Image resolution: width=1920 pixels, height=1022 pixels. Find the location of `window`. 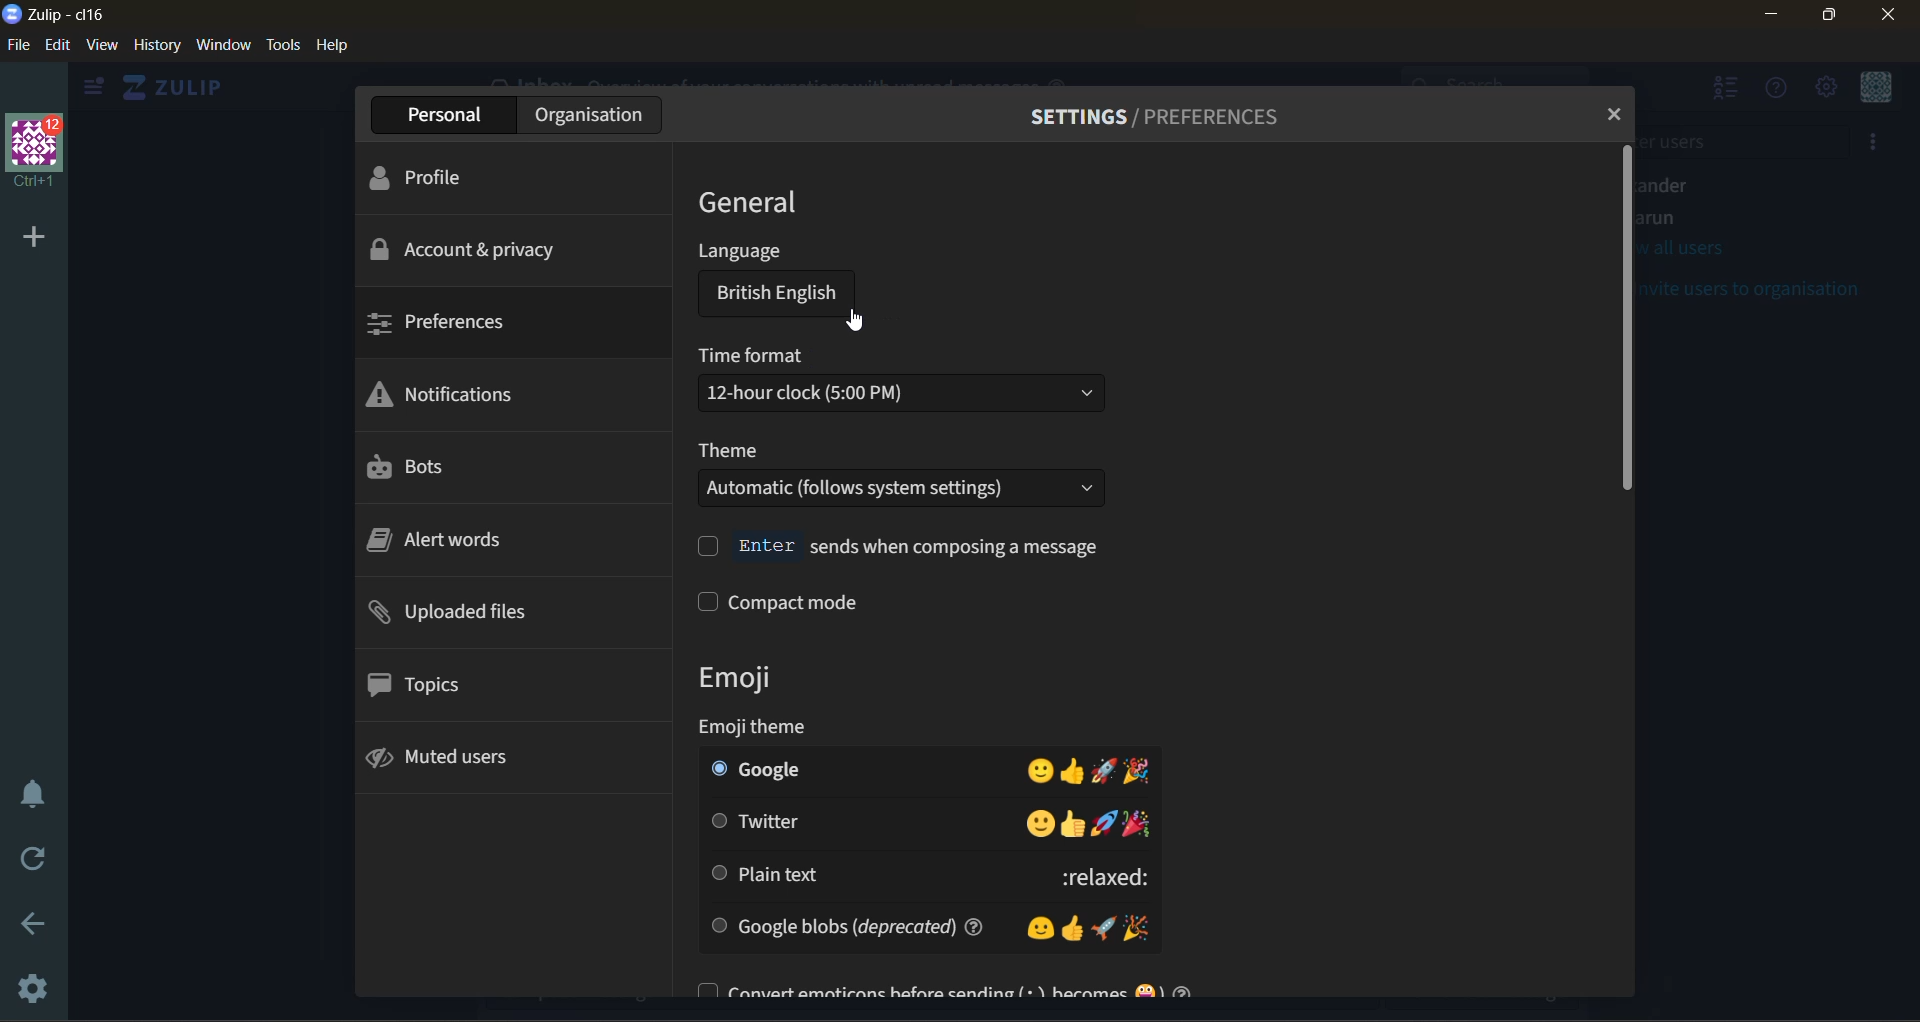

window is located at coordinates (226, 48).